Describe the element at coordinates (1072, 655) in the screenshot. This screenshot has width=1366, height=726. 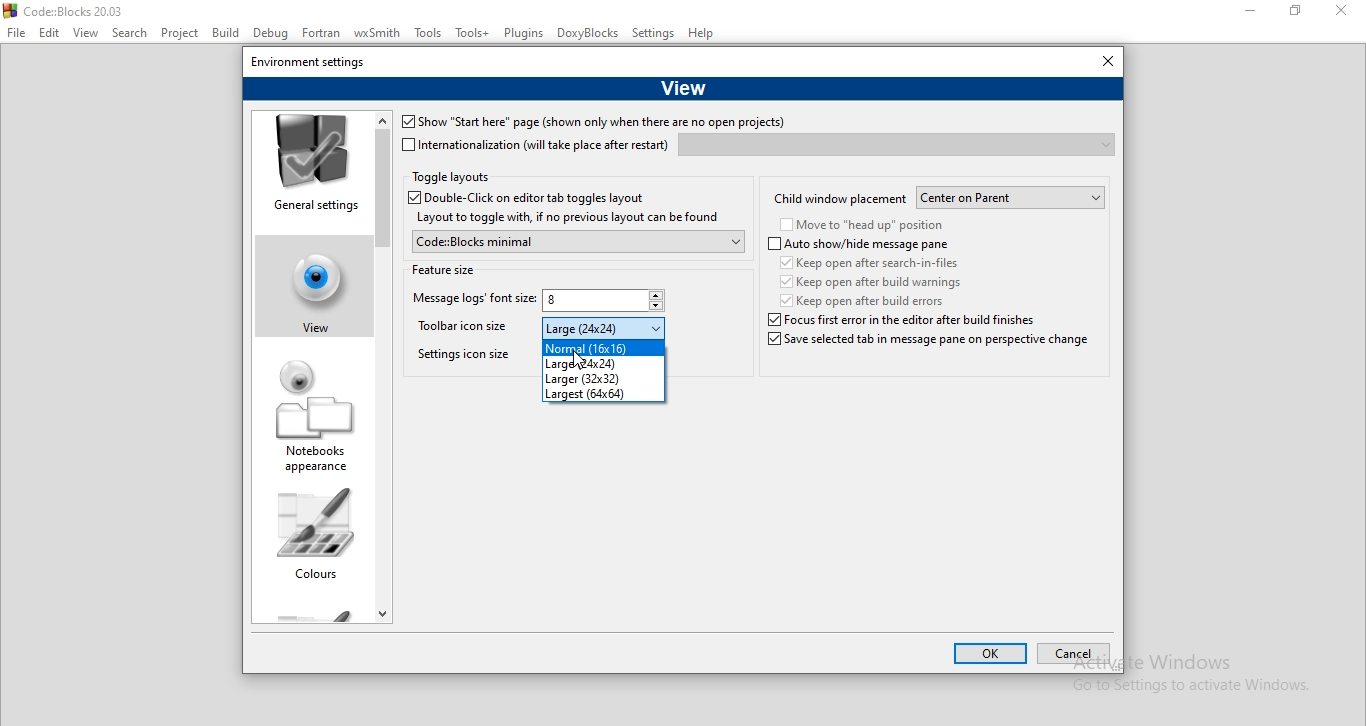
I see `cancel` at that location.